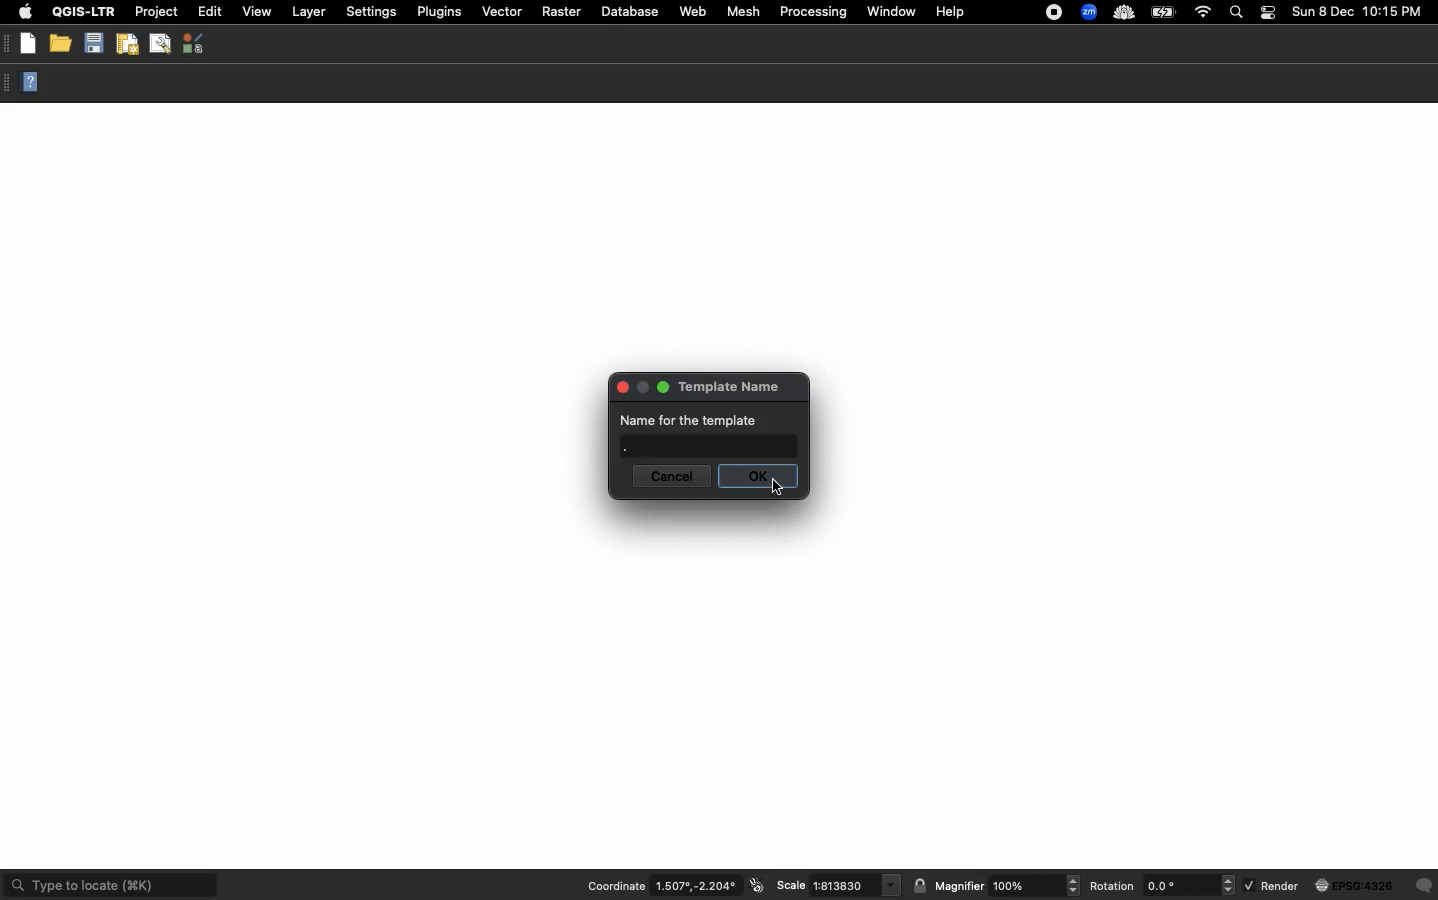  What do you see at coordinates (729, 447) in the screenshot?
I see `text box` at bounding box center [729, 447].